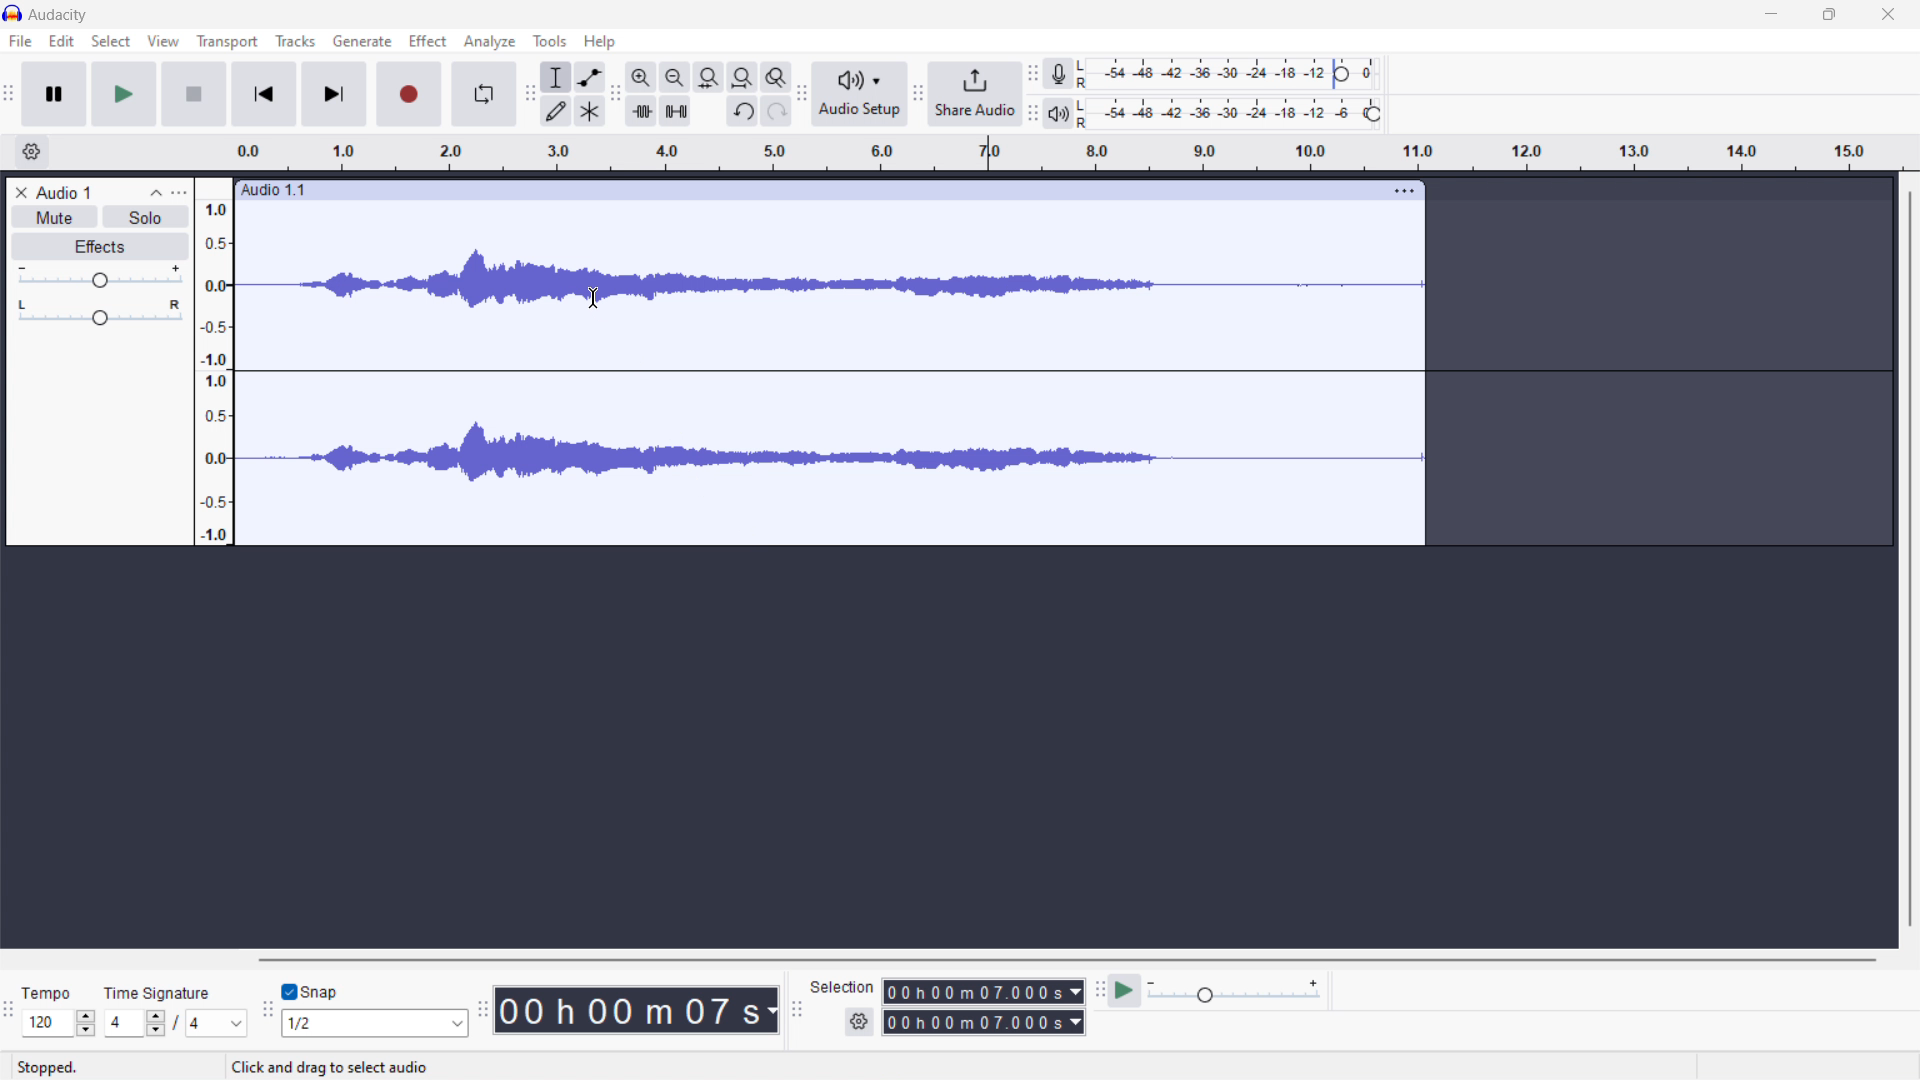 The image size is (1920, 1080). What do you see at coordinates (54, 217) in the screenshot?
I see `mute` at bounding box center [54, 217].